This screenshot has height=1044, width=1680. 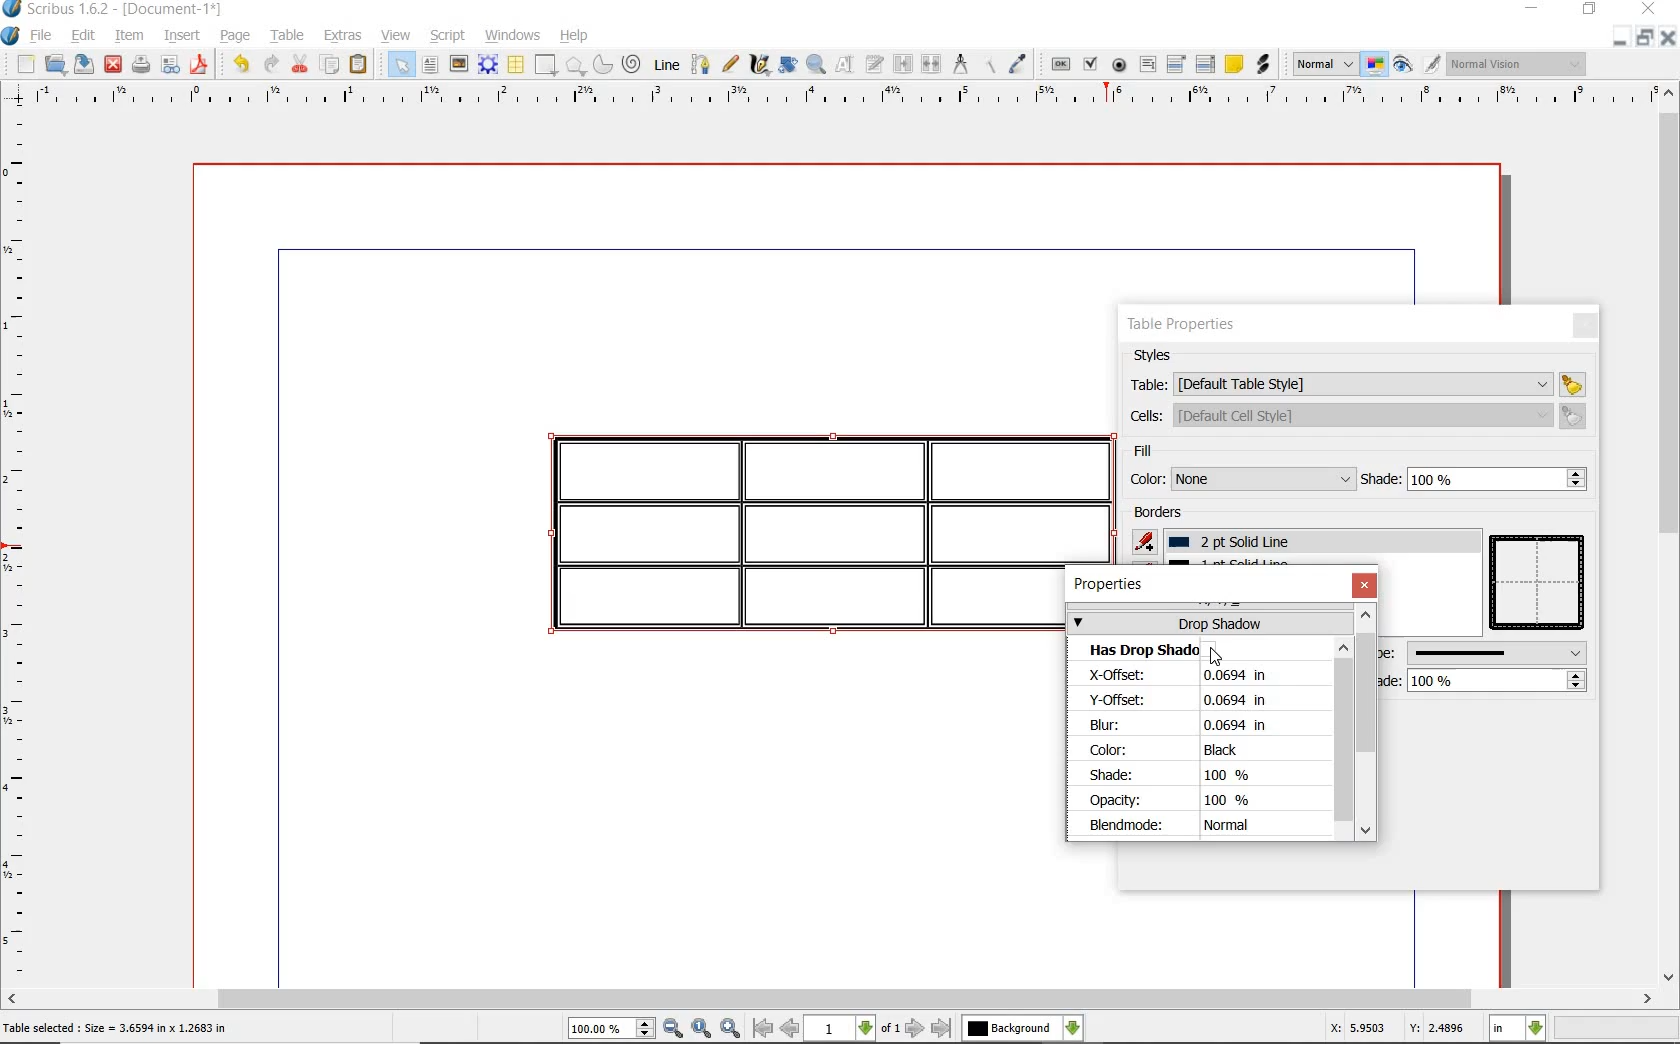 What do you see at coordinates (1646, 36) in the screenshot?
I see `RESTORE` at bounding box center [1646, 36].